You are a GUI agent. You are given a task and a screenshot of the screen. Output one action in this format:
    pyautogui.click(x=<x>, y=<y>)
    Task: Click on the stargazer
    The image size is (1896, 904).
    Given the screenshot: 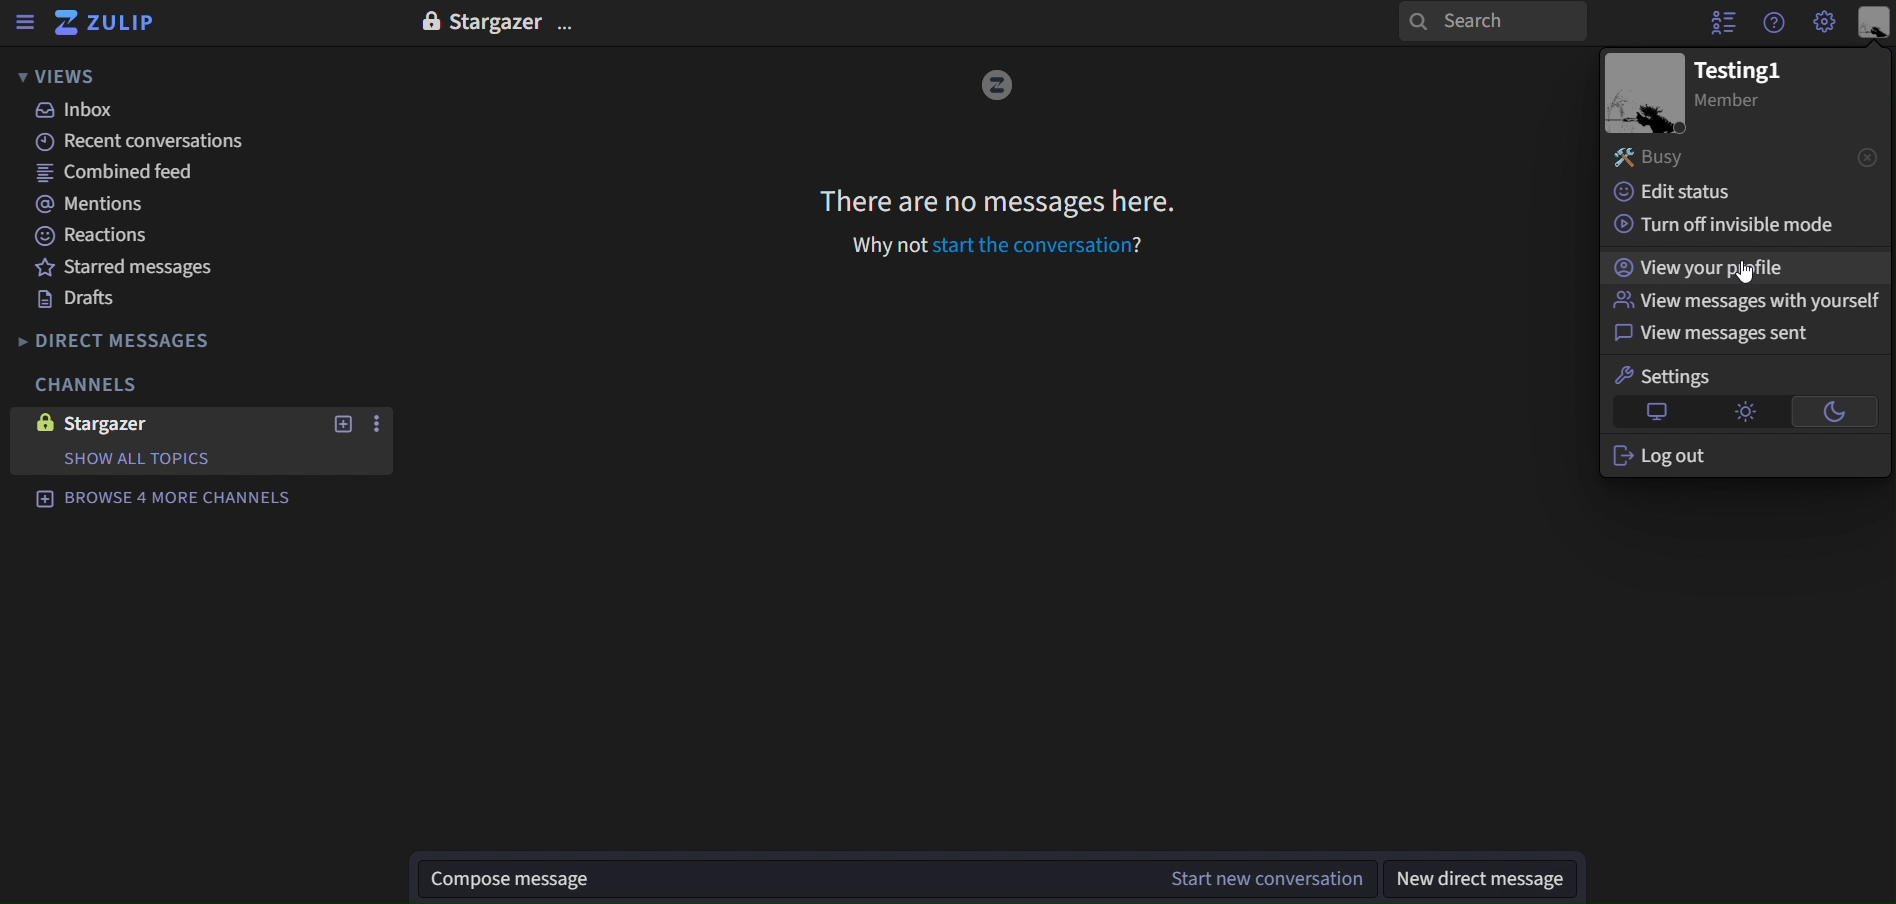 What is the action you would take?
    pyautogui.click(x=94, y=422)
    